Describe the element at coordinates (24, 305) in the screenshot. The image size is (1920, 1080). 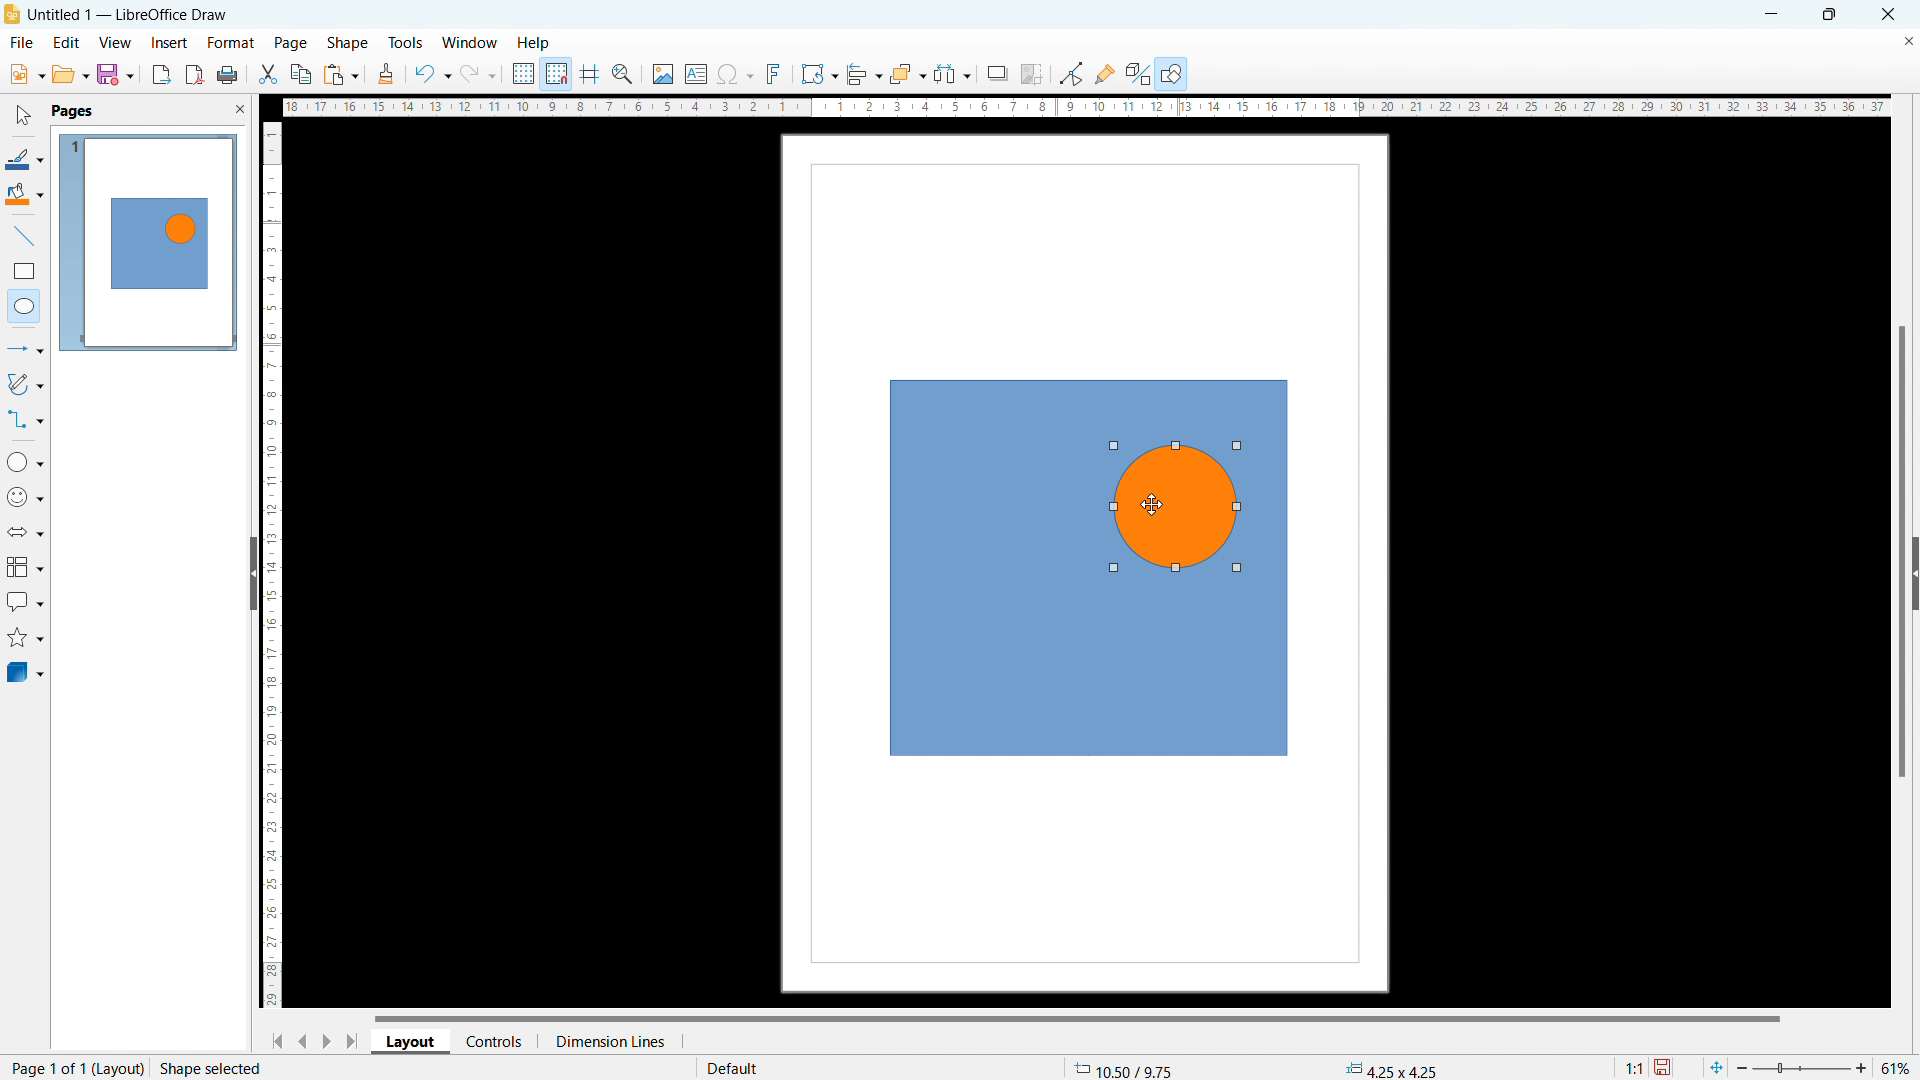
I see `elipse` at that location.